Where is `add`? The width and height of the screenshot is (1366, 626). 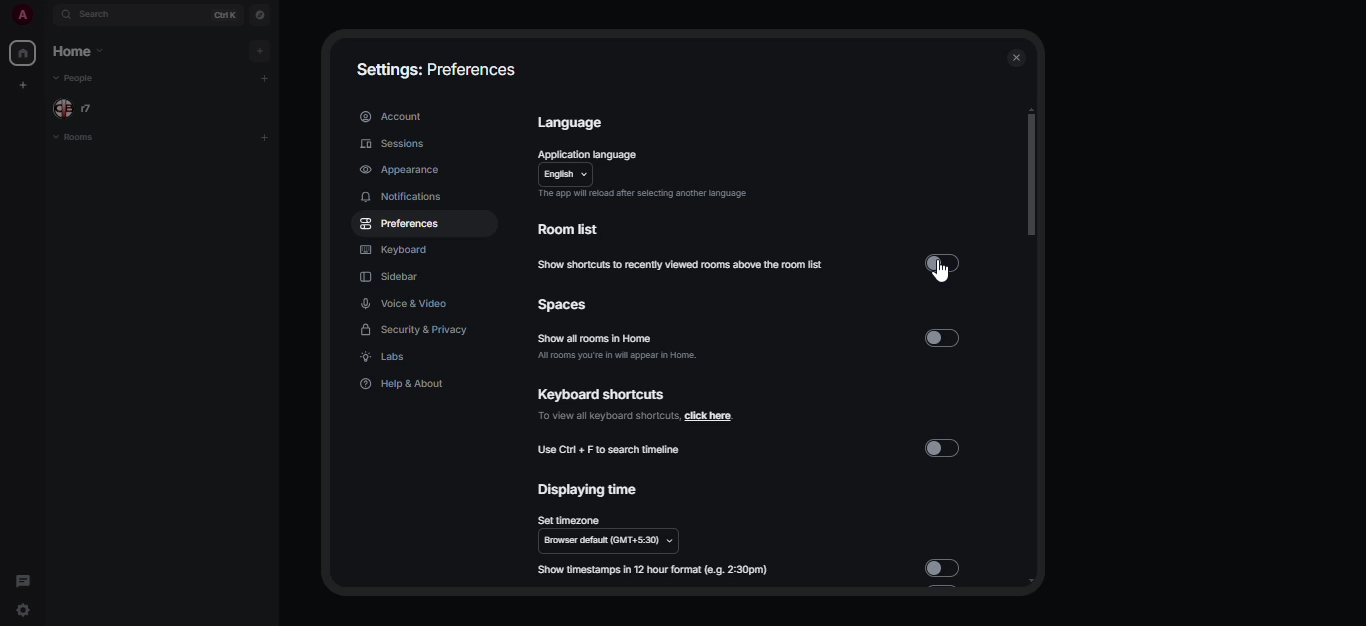
add is located at coordinates (266, 136).